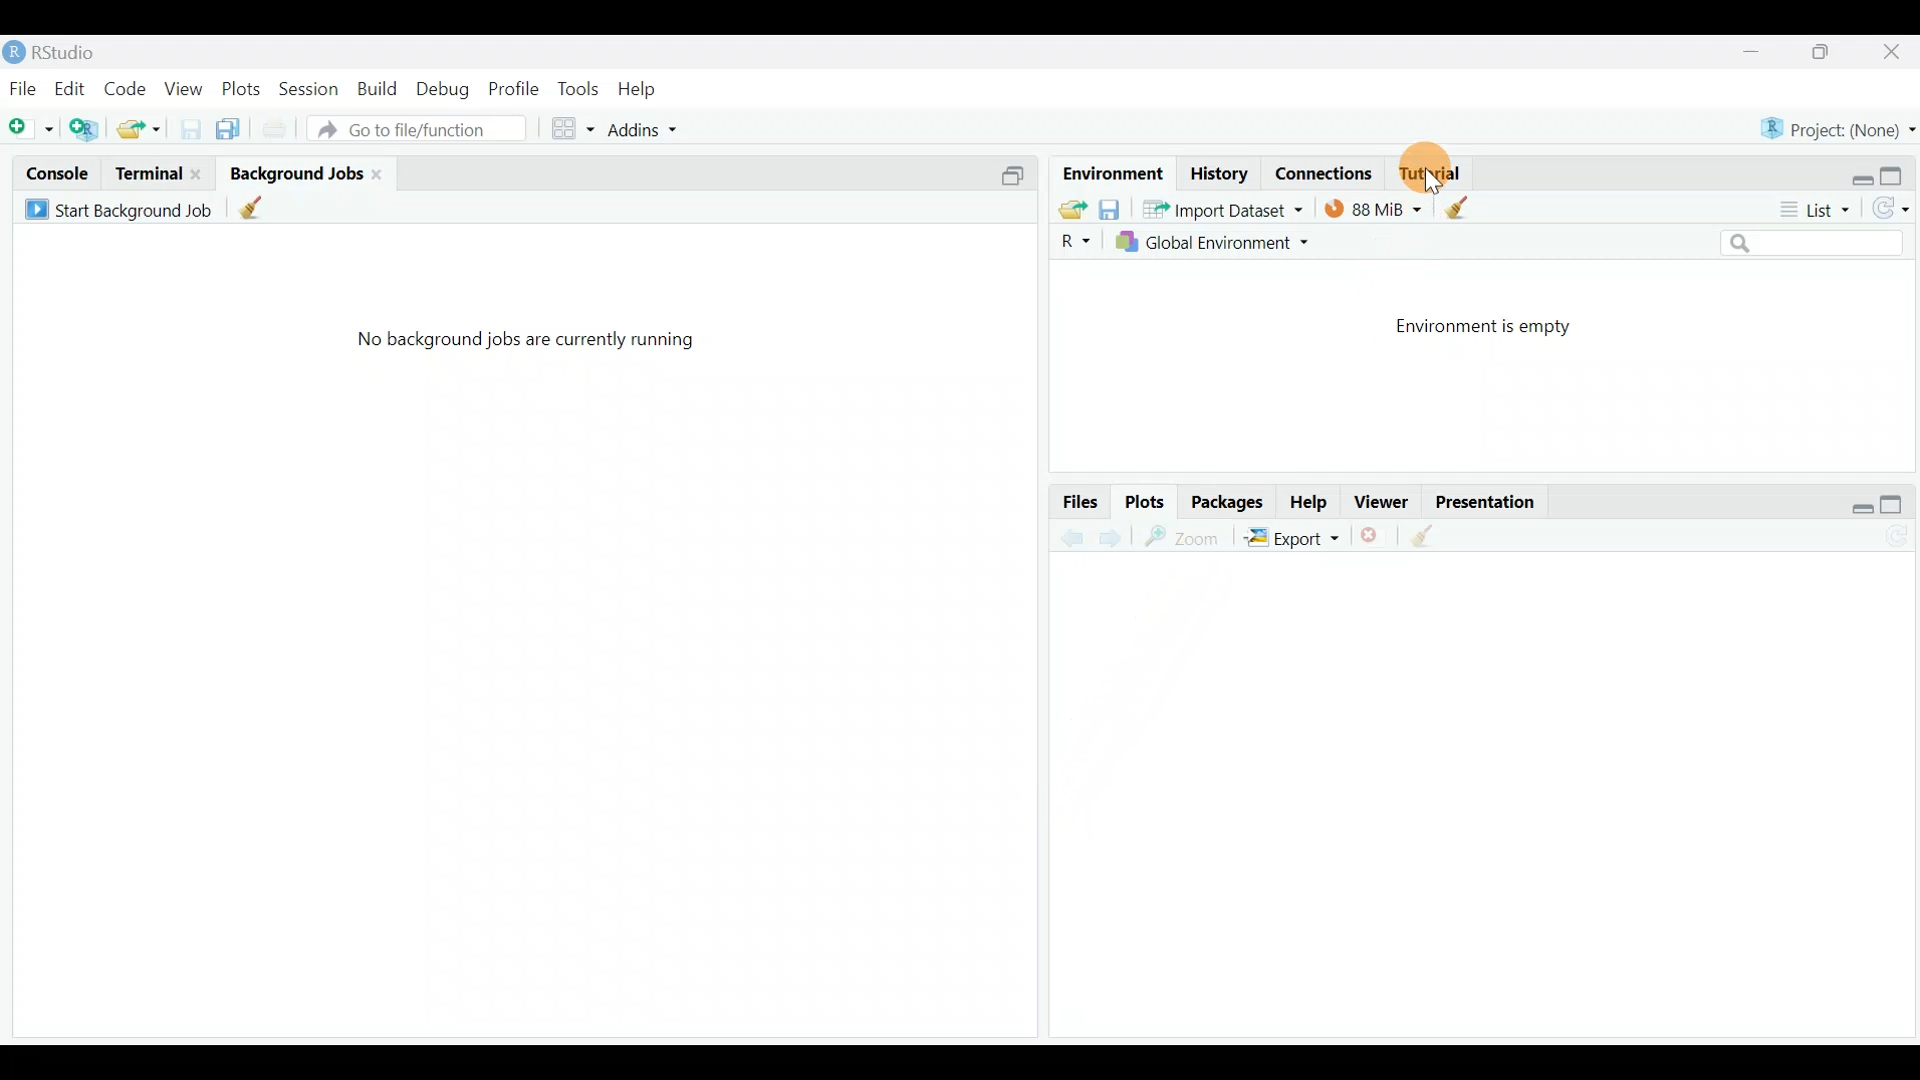 This screenshot has width=1920, height=1080. Describe the element at coordinates (1817, 211) in the screenshot. I see `List` at that location.